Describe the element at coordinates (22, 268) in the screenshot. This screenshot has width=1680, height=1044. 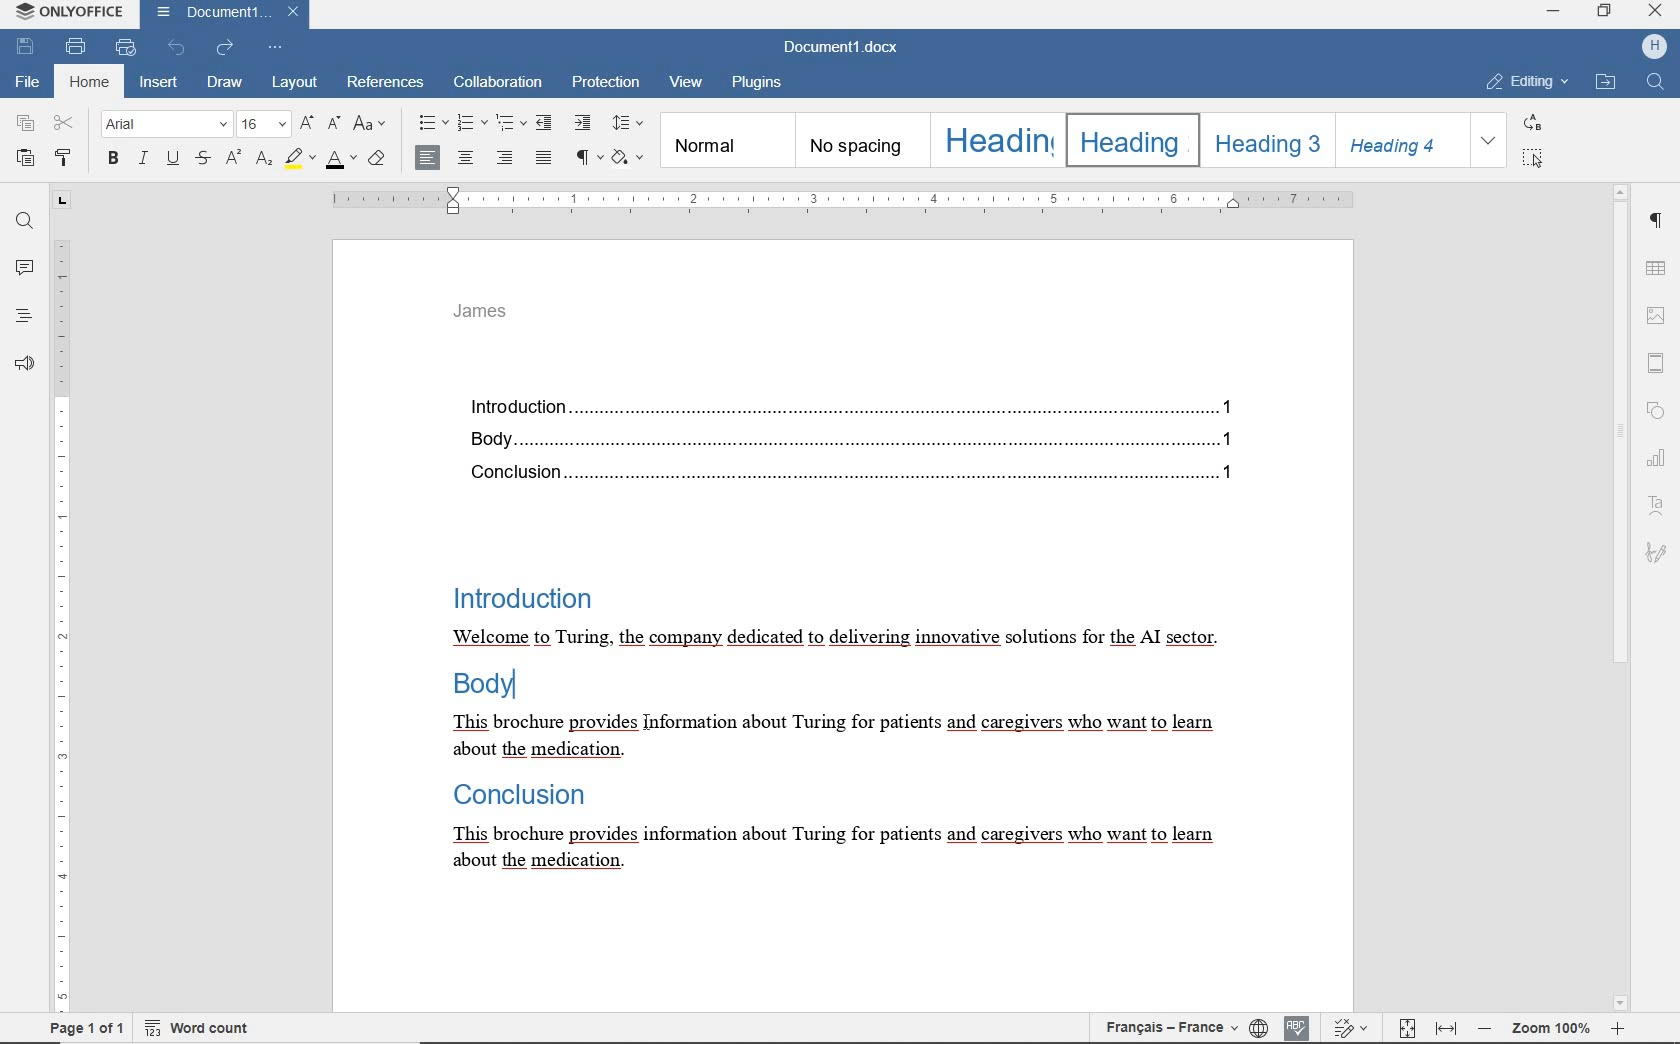
I see `COMMENTS` at that location.